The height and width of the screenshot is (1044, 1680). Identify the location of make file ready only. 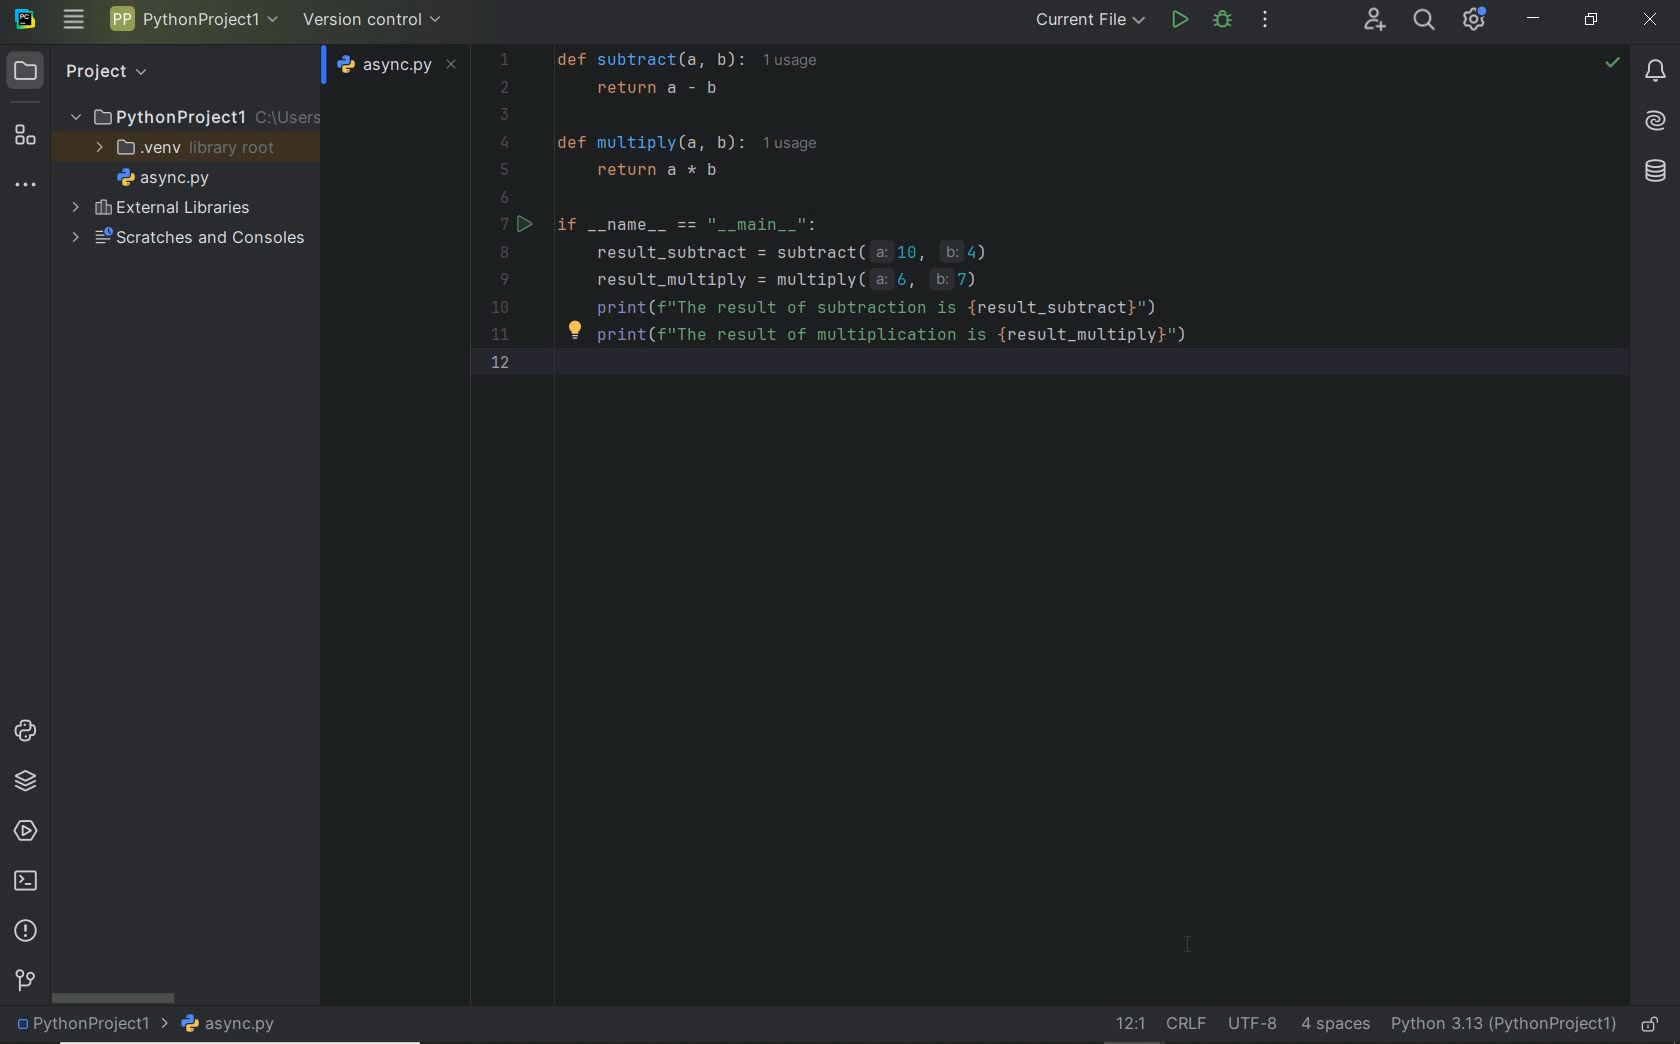
(1650, 1026).